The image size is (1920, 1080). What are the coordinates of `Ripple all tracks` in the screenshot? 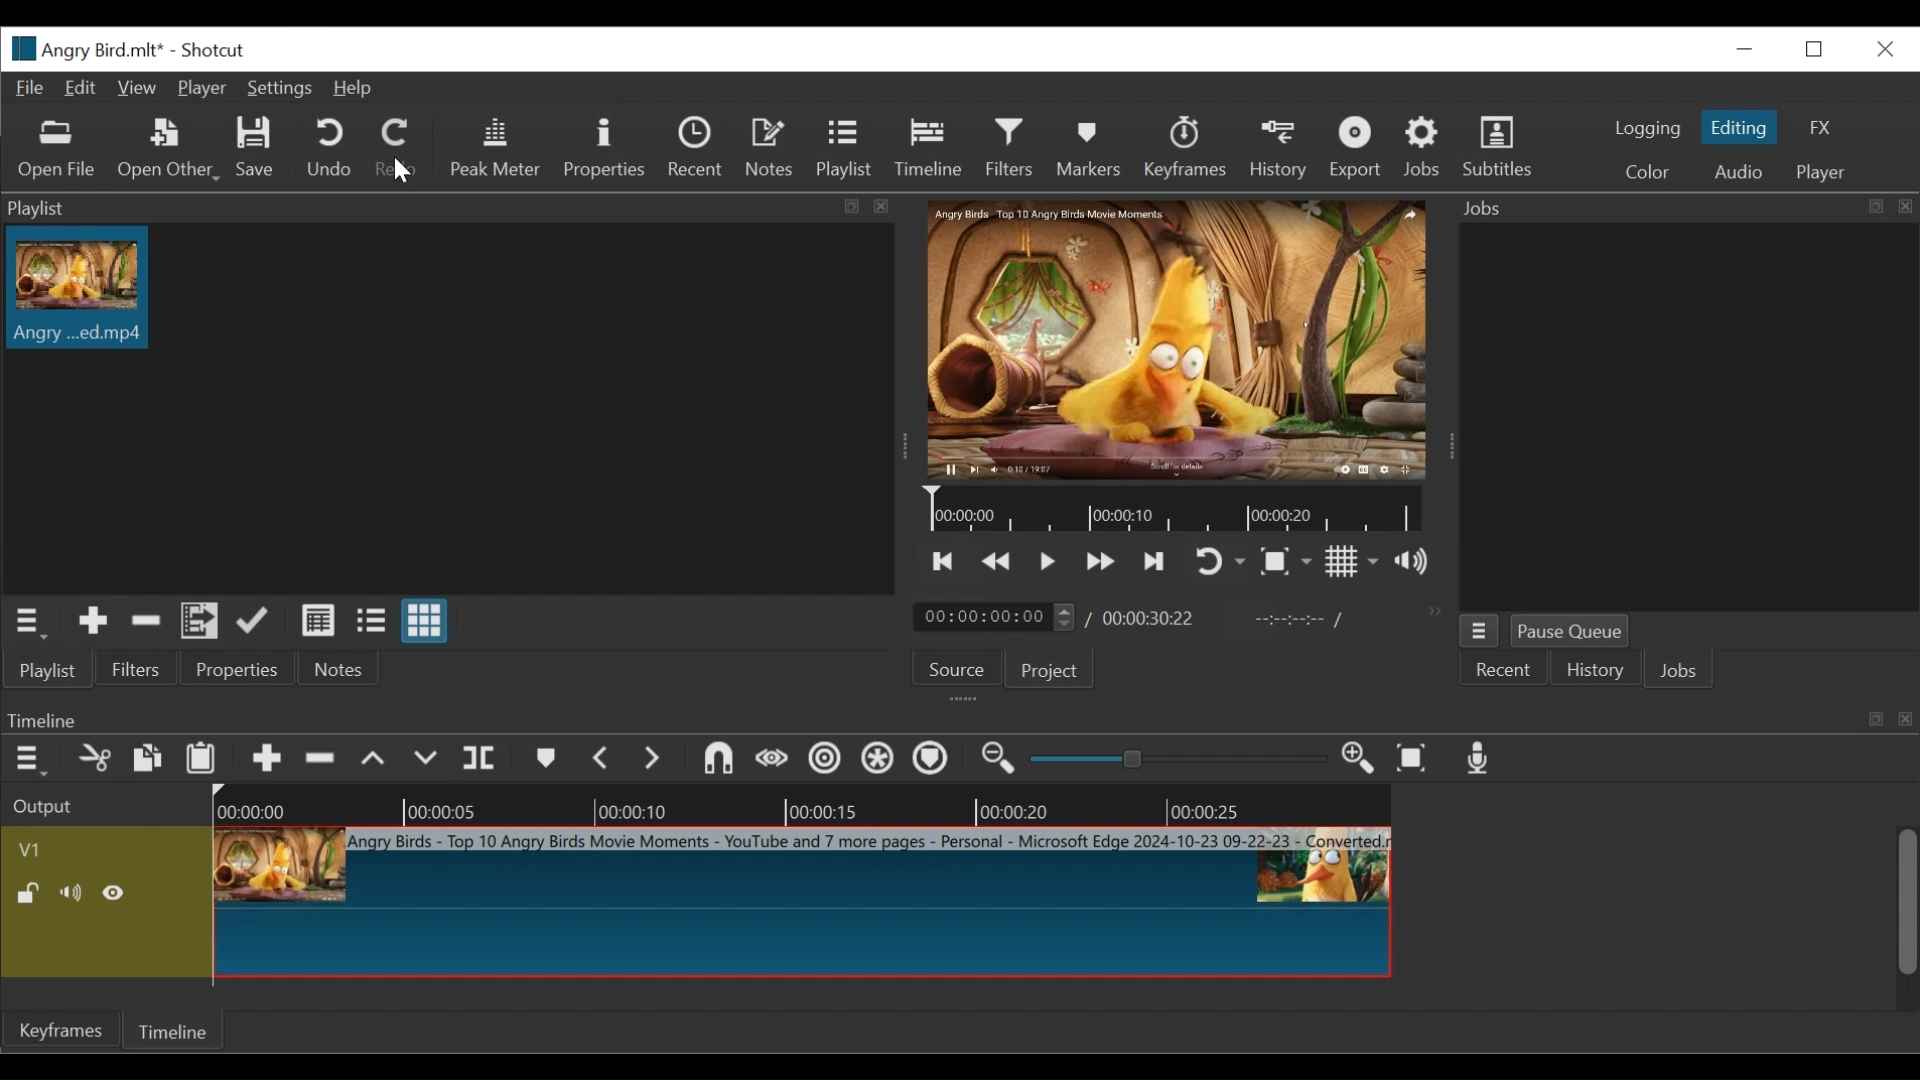 It's located at (879, 761).